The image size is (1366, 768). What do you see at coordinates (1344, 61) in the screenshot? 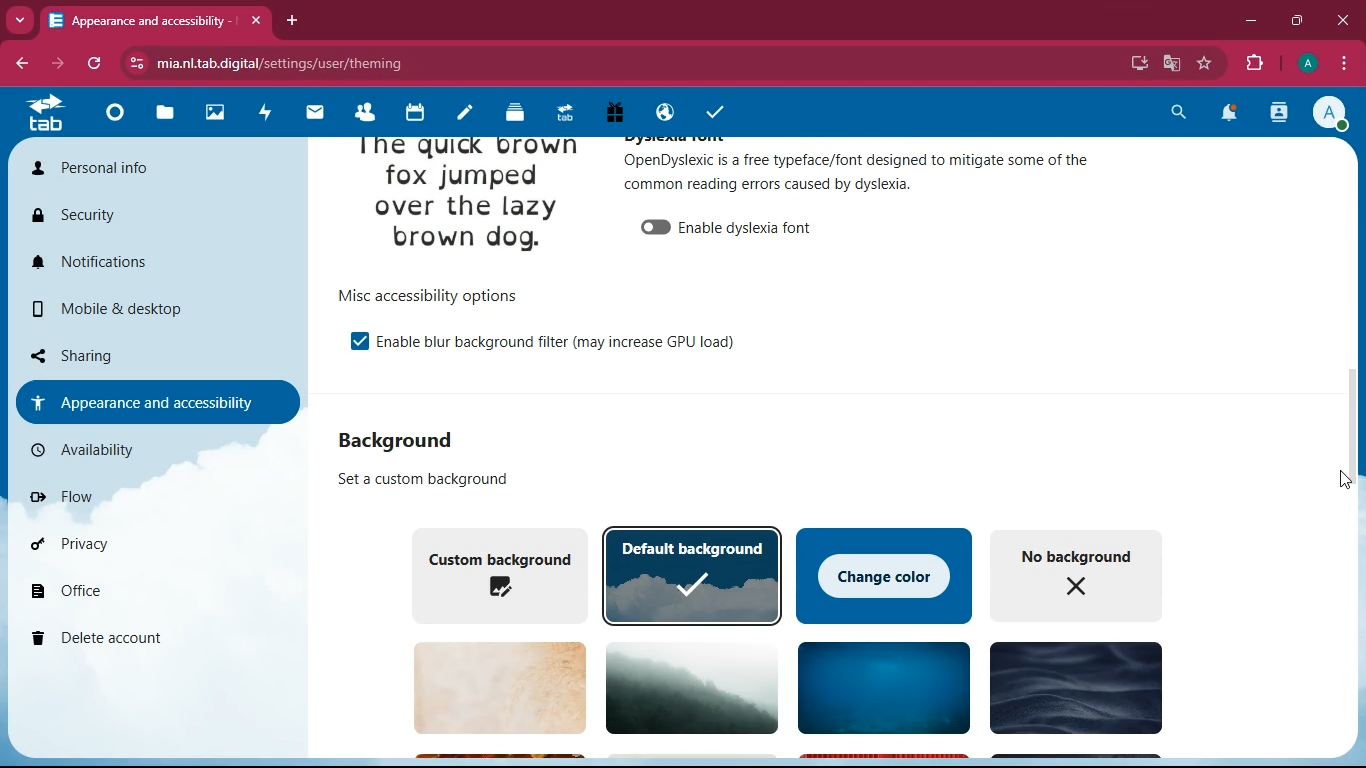
I see `menu` at bounding box center [1344, 61].